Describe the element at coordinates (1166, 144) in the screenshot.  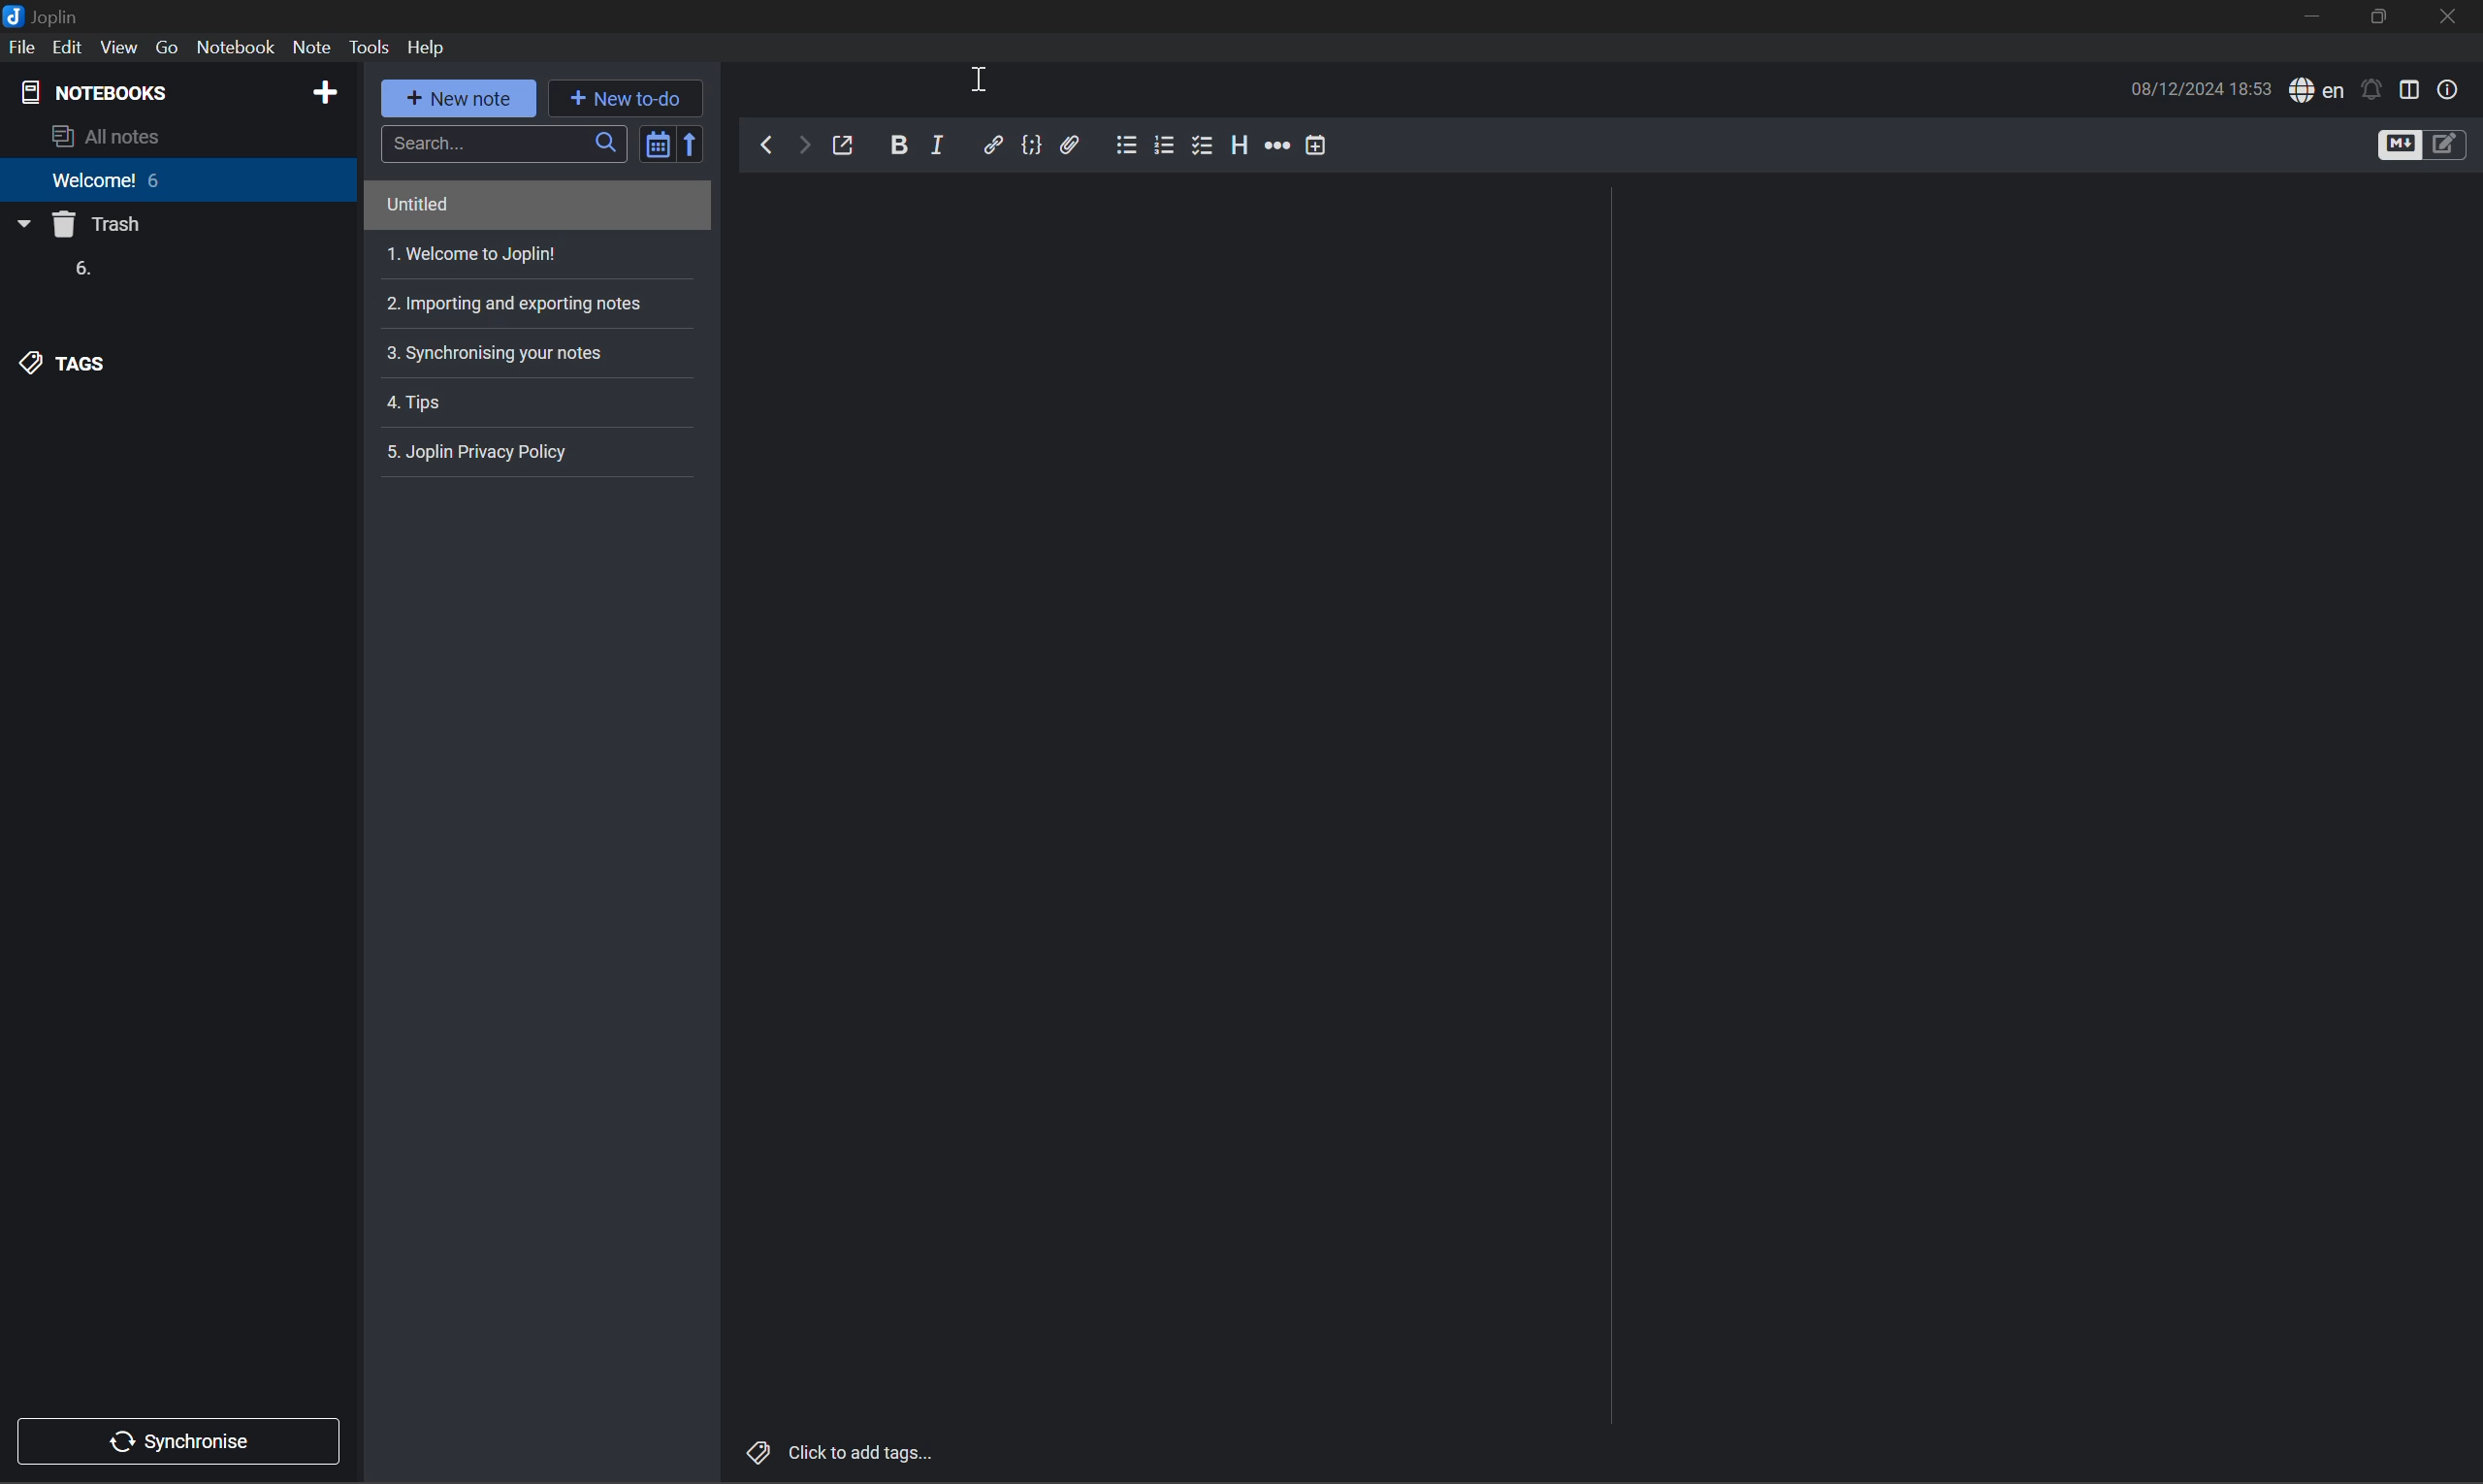
I see `Numbered list` at that location.